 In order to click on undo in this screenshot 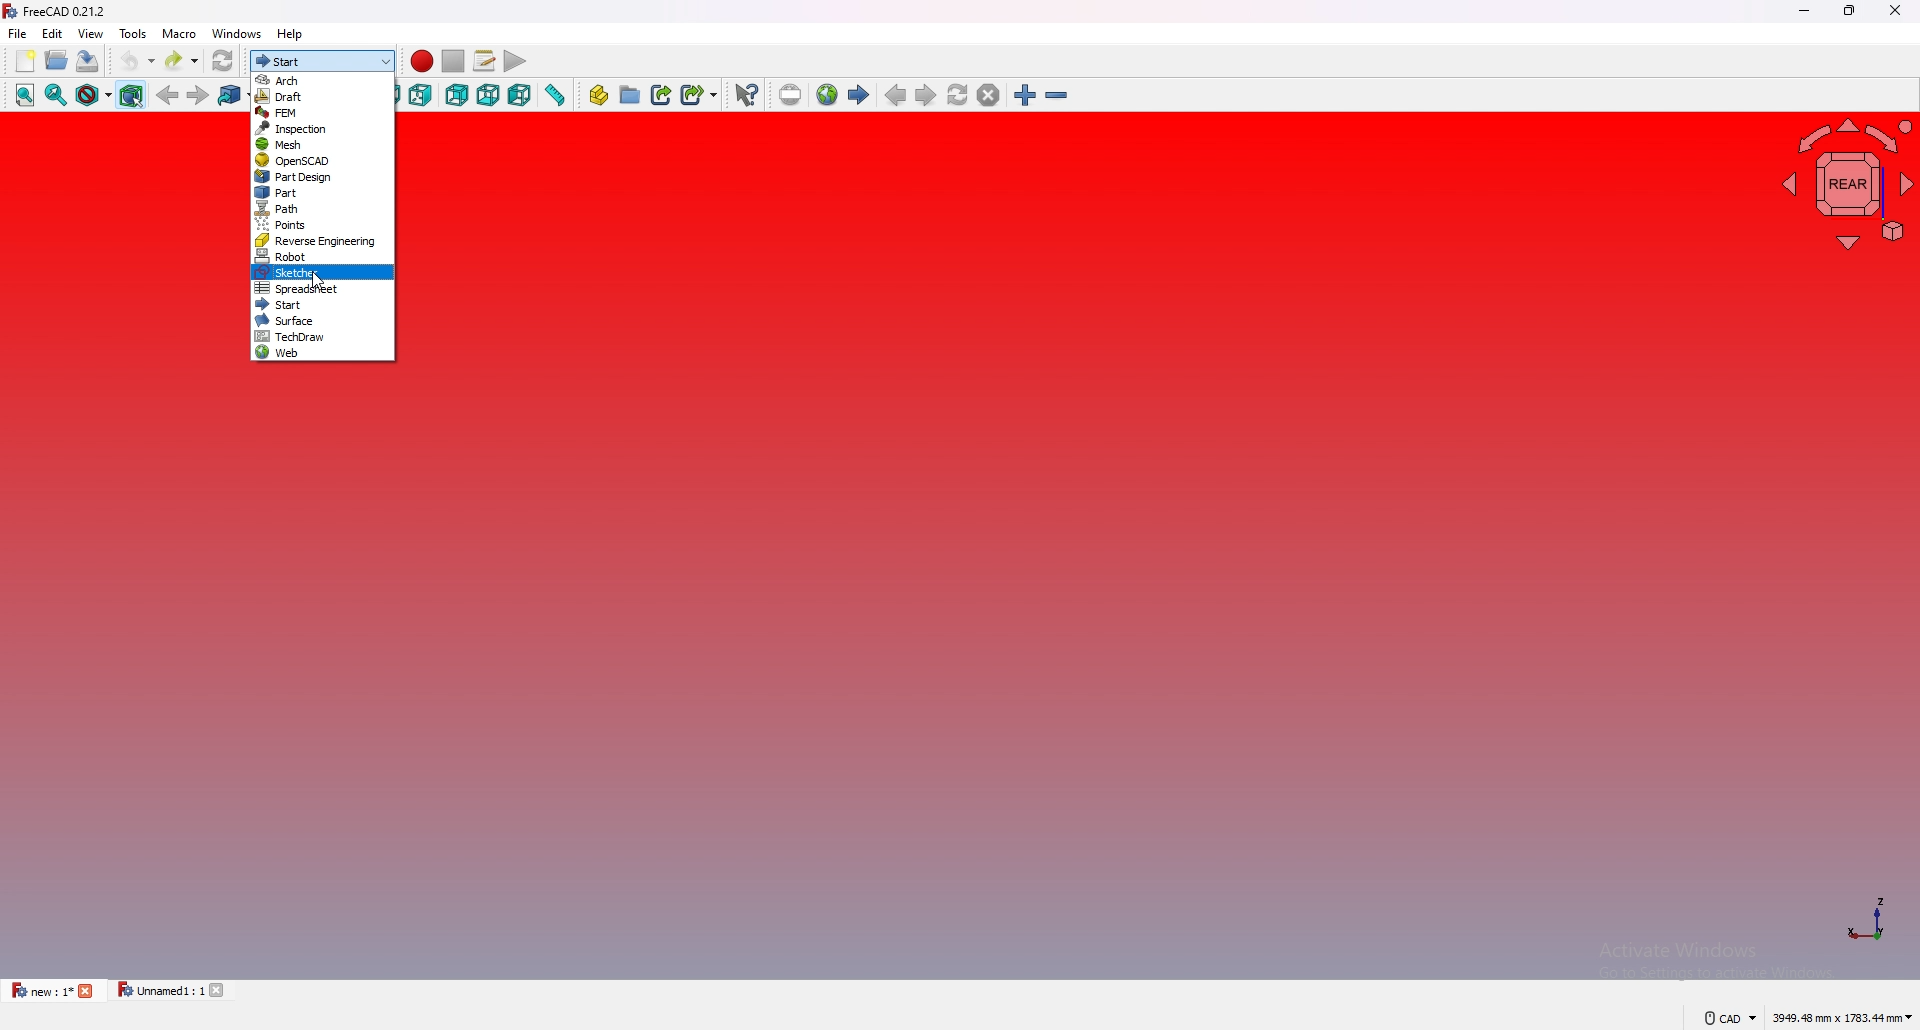, I will do `click(137, 61)`.